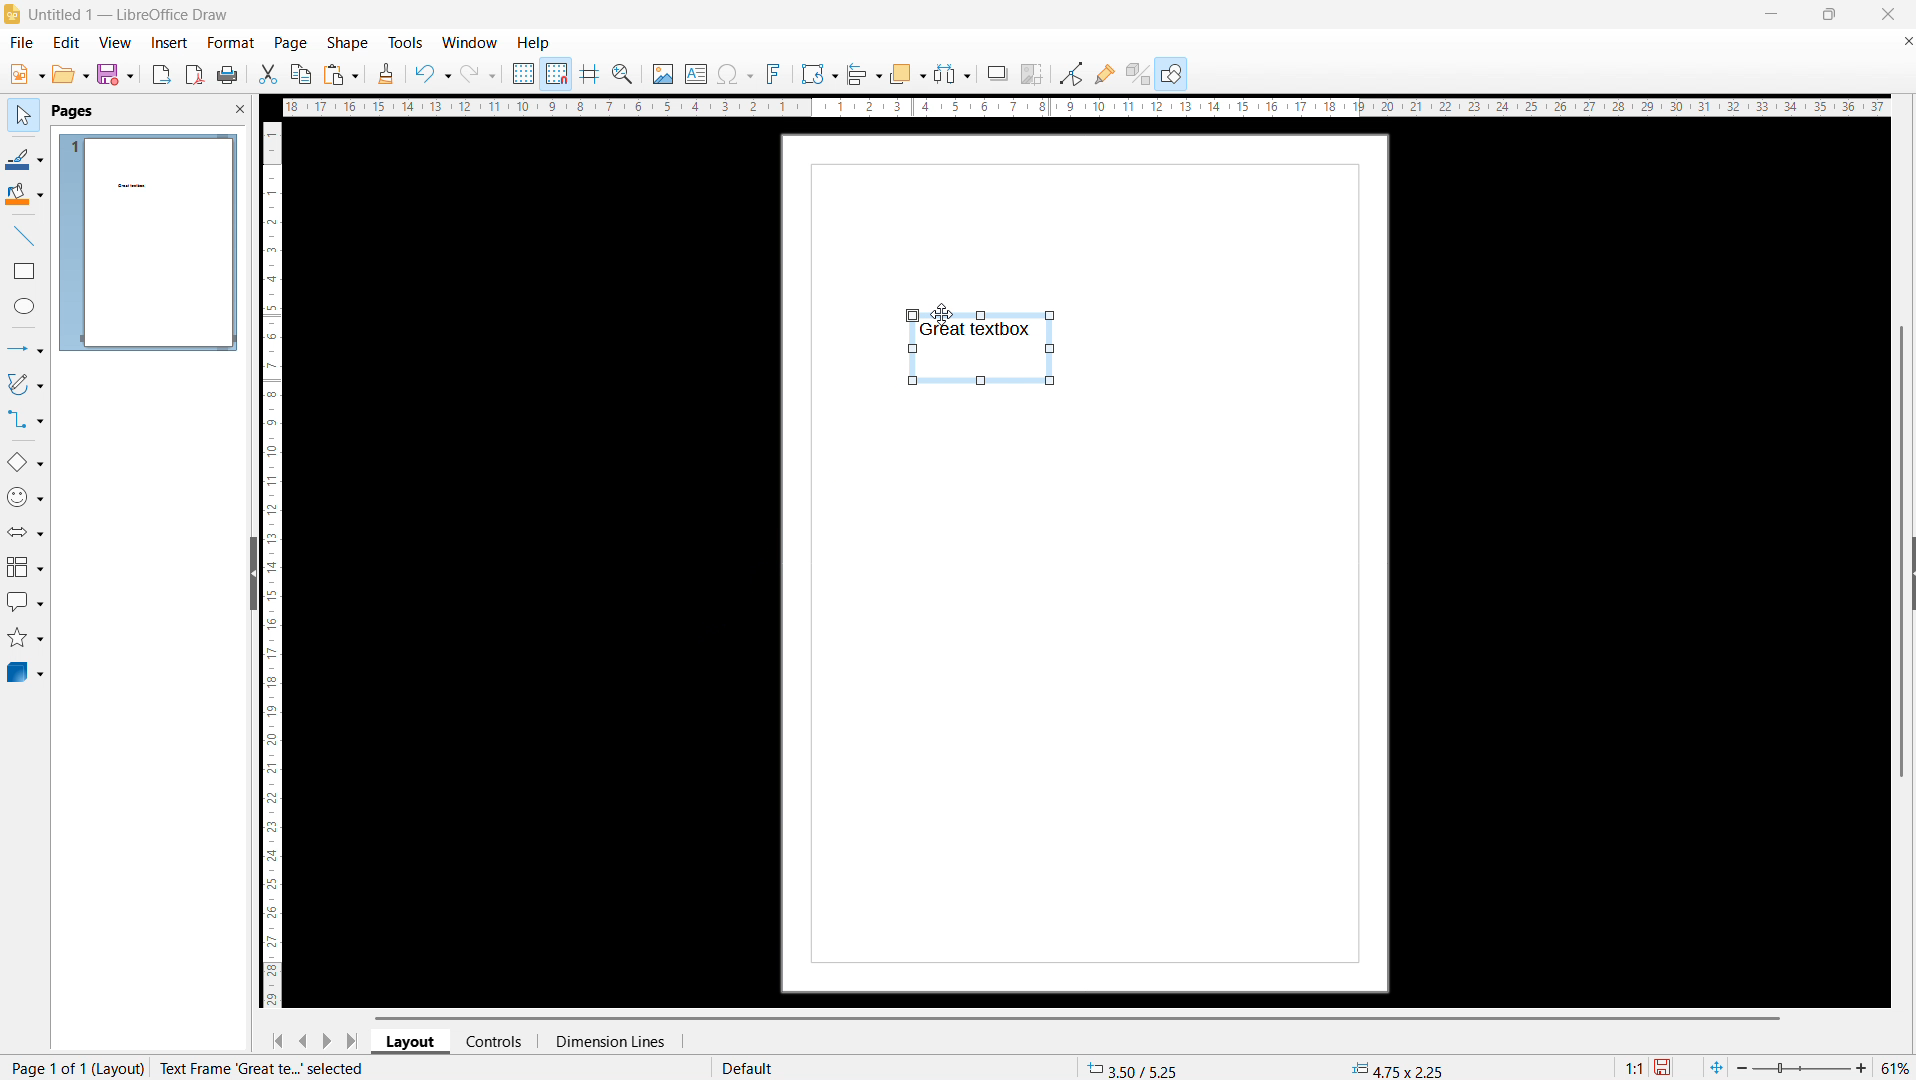 This screenshot has height=1080, width=1916. Describe the element at coordinates (479, 73) in the screenshot. I see `redo` at that location.